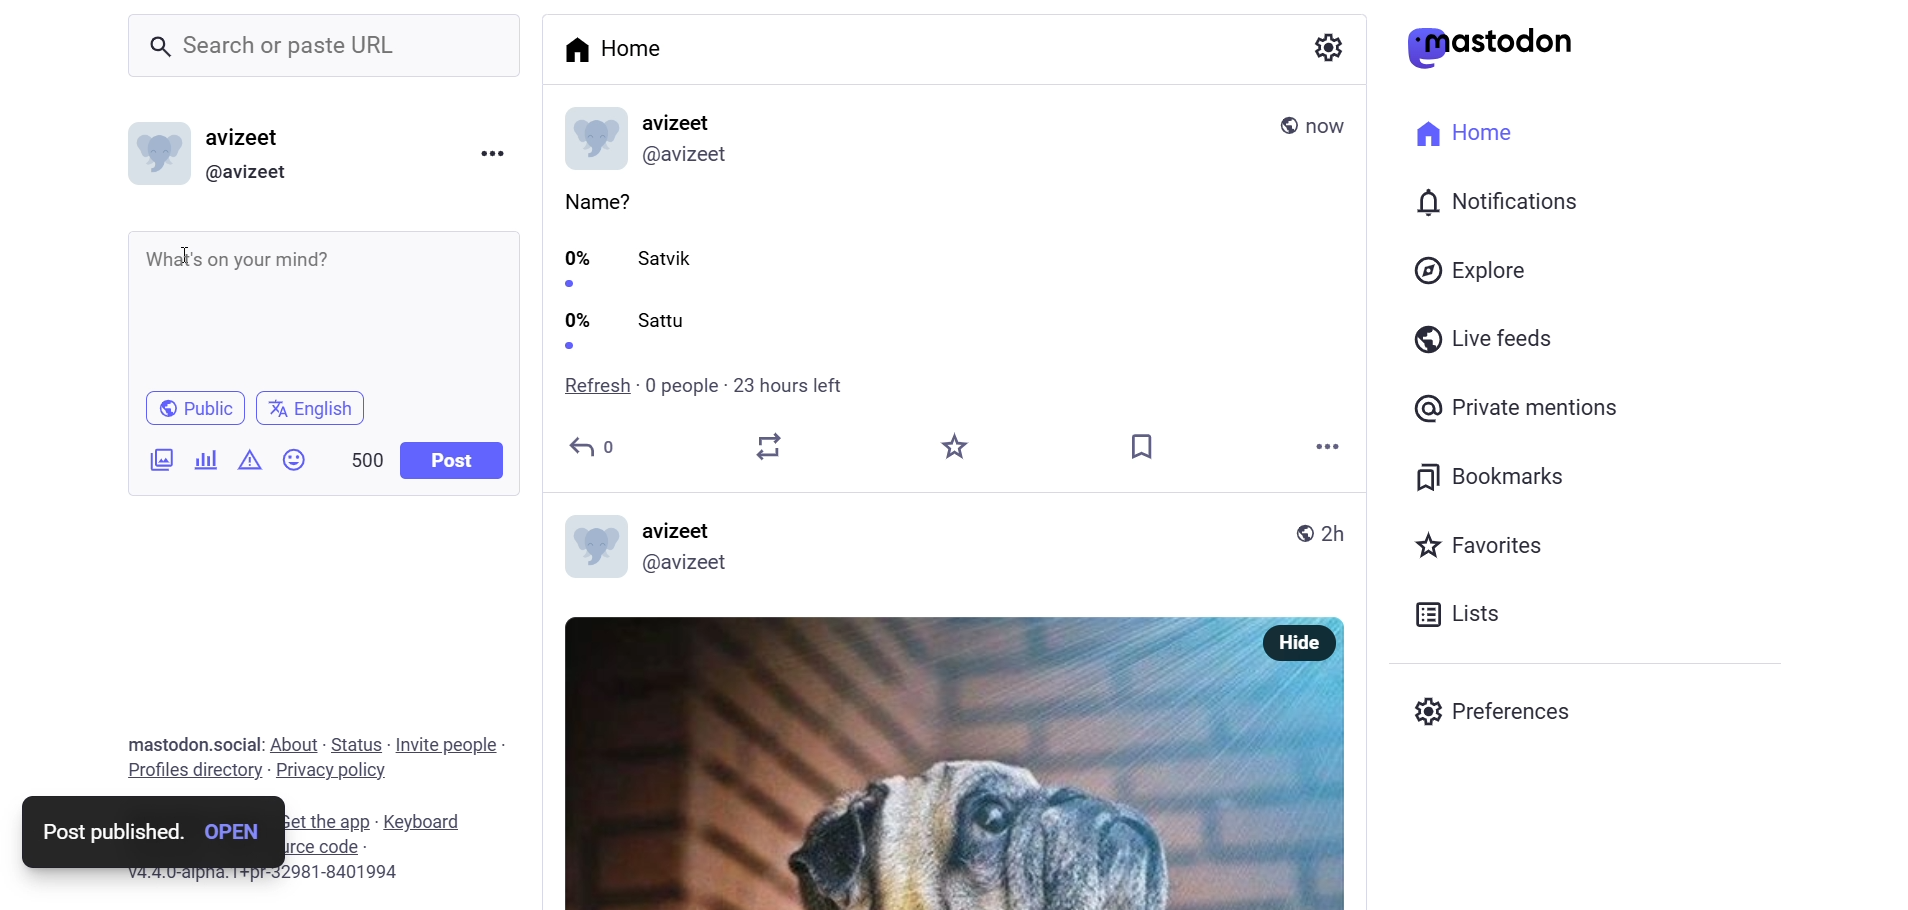  What do you see at coordinates (187, 253) in the screenshot?
I see `cursor` at bounding box center [187, 253].